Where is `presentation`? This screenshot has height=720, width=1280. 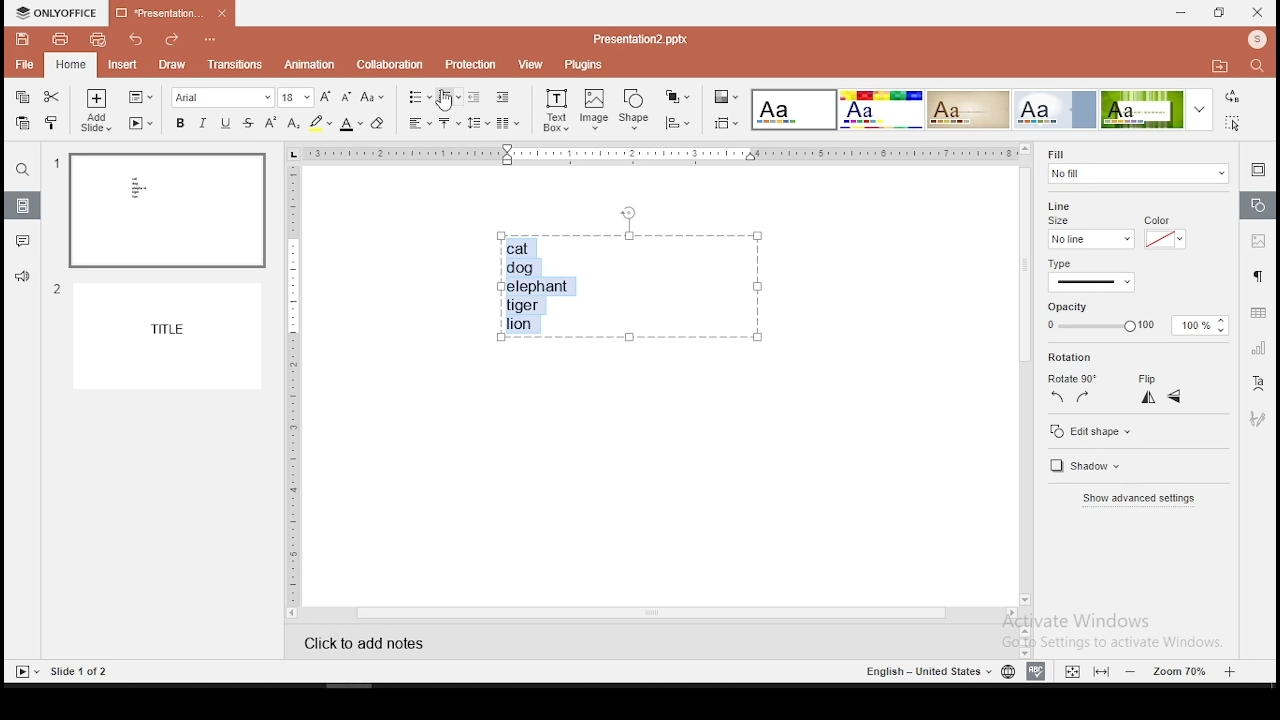
presentation is located at coordinates (168, 13).